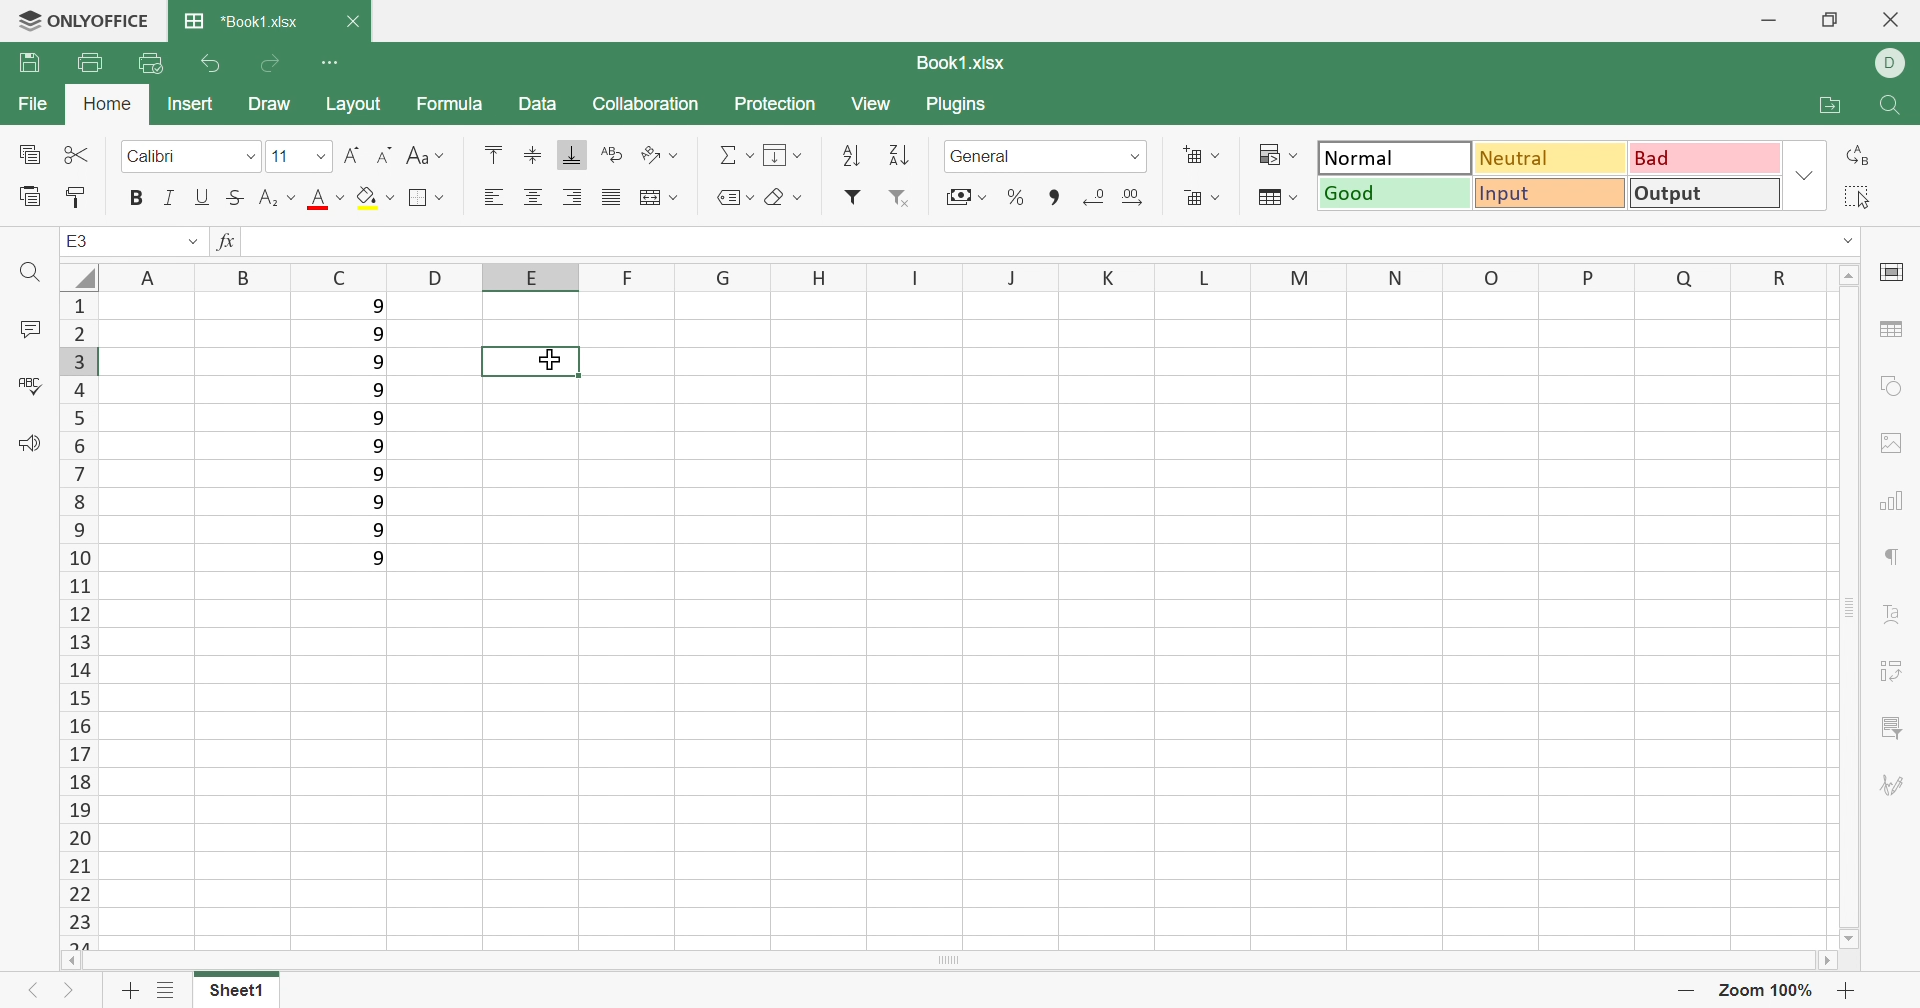 This screenshot has height=1008, width=1920. What do you see at coordinates (1851, 275) in the screenshot?
I see `Scroll Up` at bounding box center [1851, 275].